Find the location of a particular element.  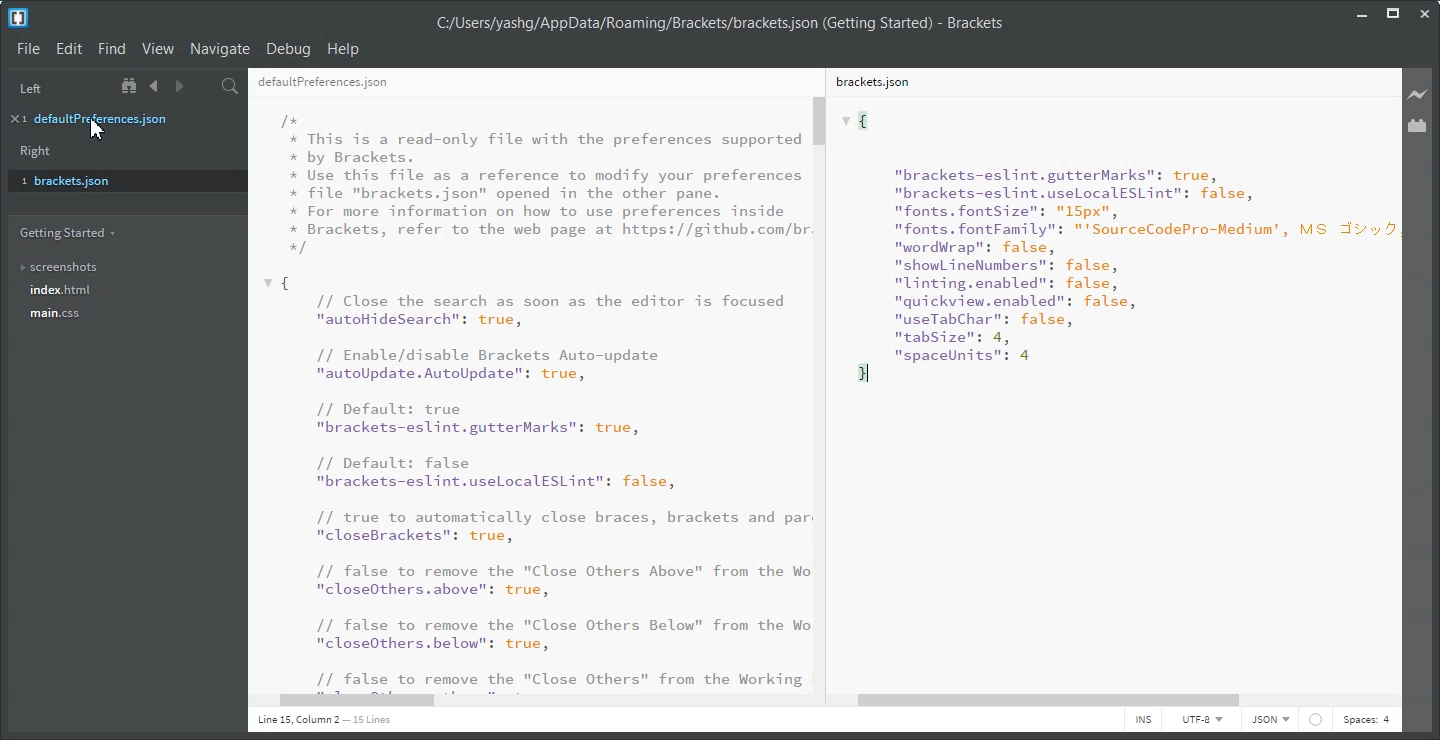

View is located at coordinates (157, 49).